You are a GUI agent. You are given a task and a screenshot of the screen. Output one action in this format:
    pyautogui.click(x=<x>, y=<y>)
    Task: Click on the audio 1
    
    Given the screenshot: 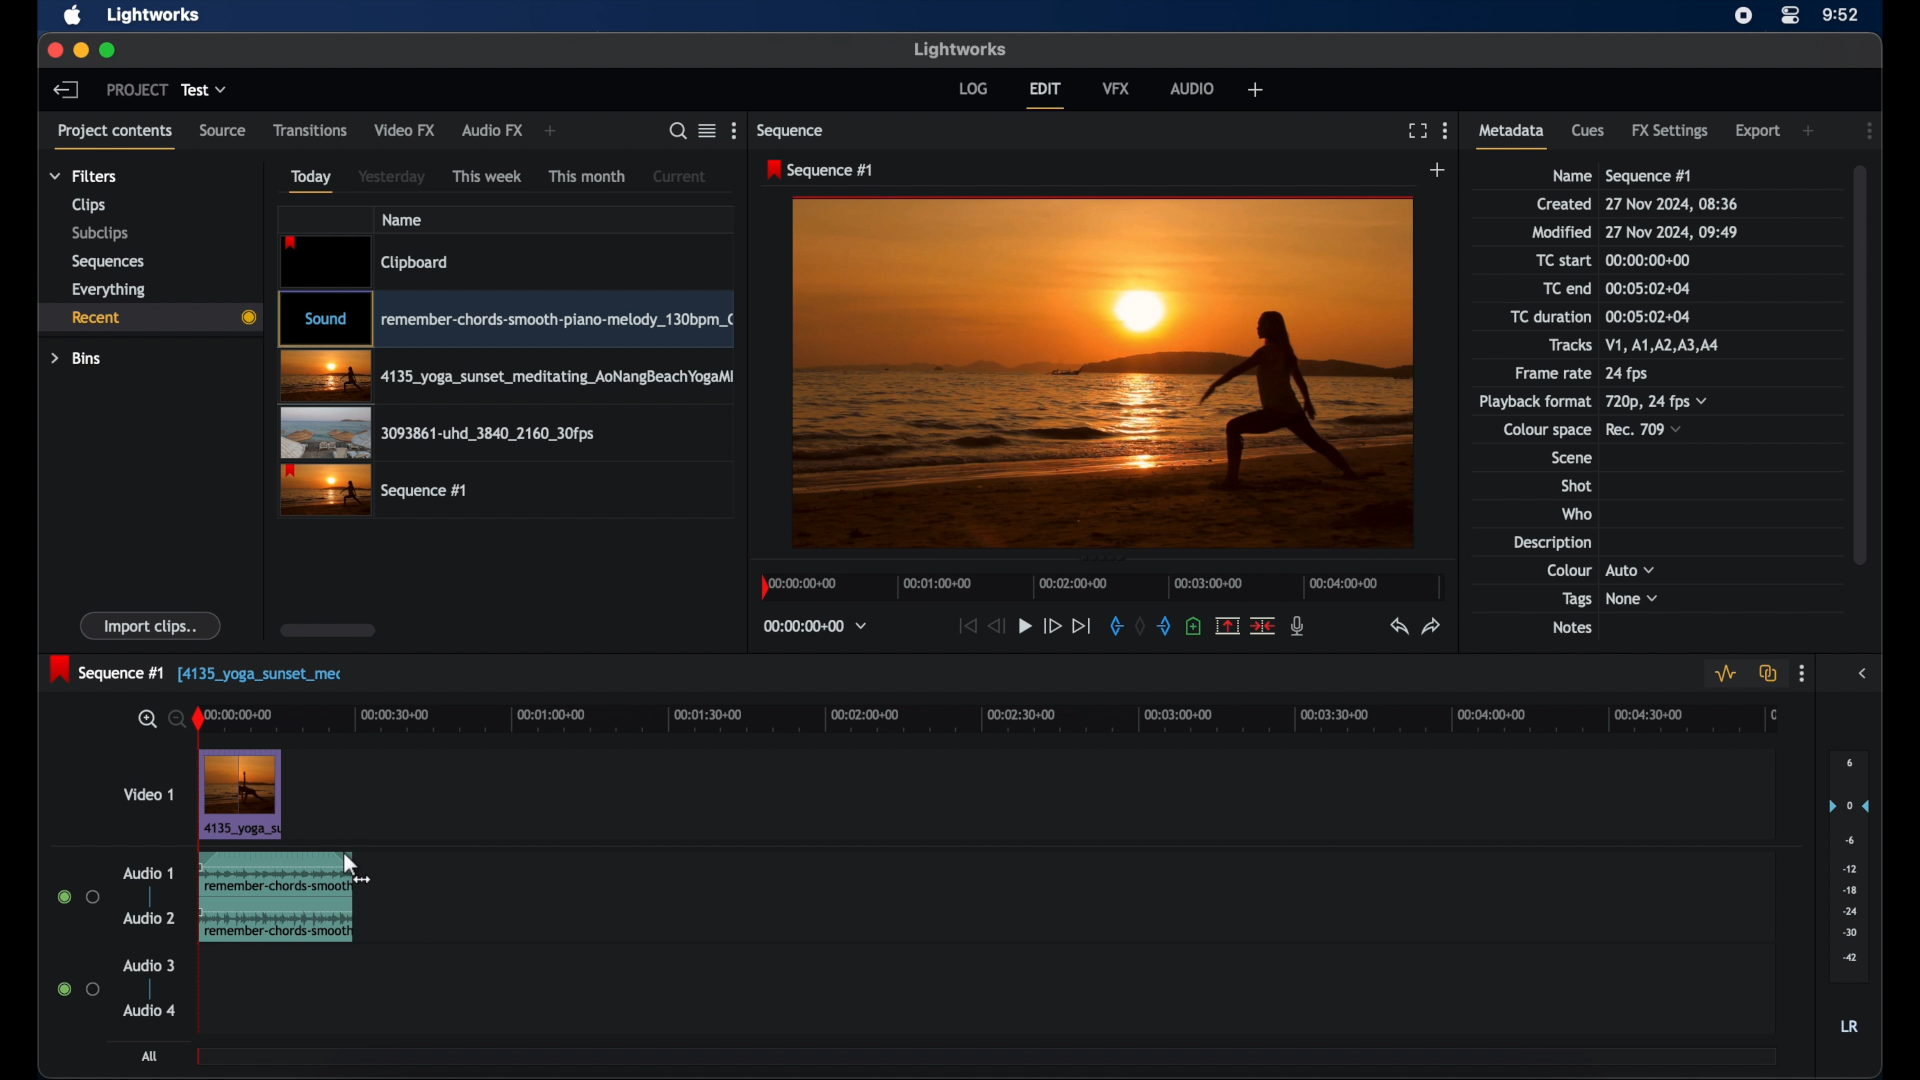 What is the action you would take?
    pyautogui.click(x=148, y=873)
    